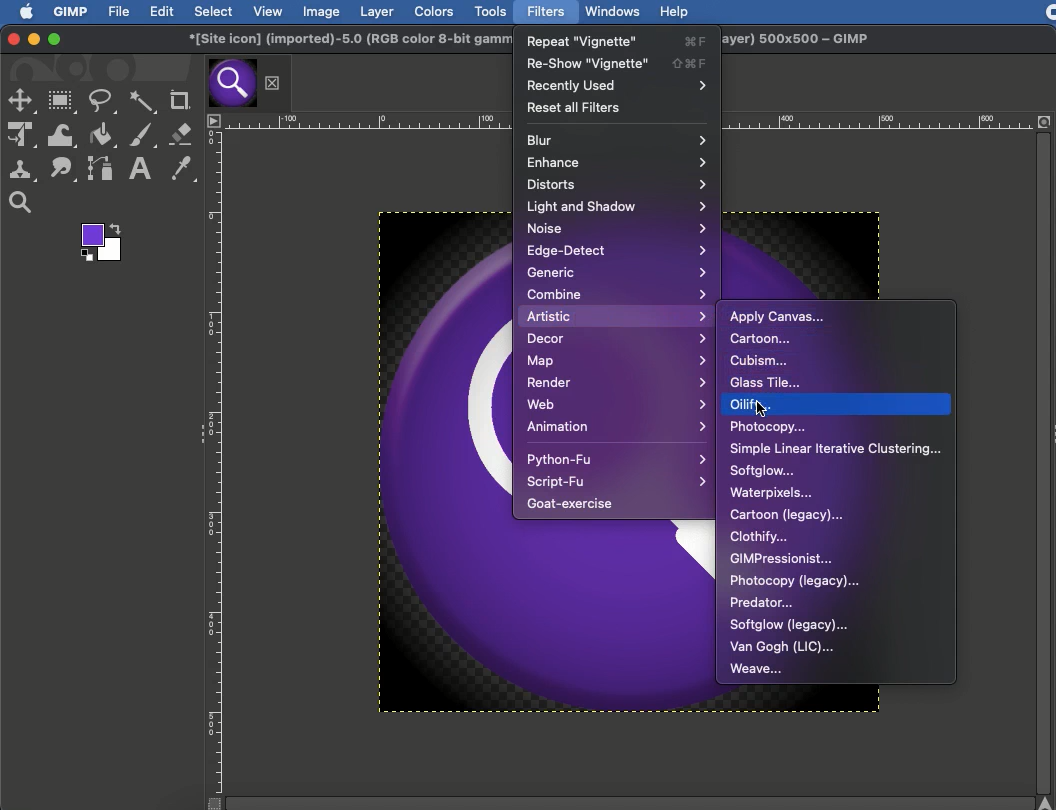 The width and height of the screenshot is (1056, 810). Describe the element at coordinates (231, 83) in the screenshot. I see `Tab` at that location.